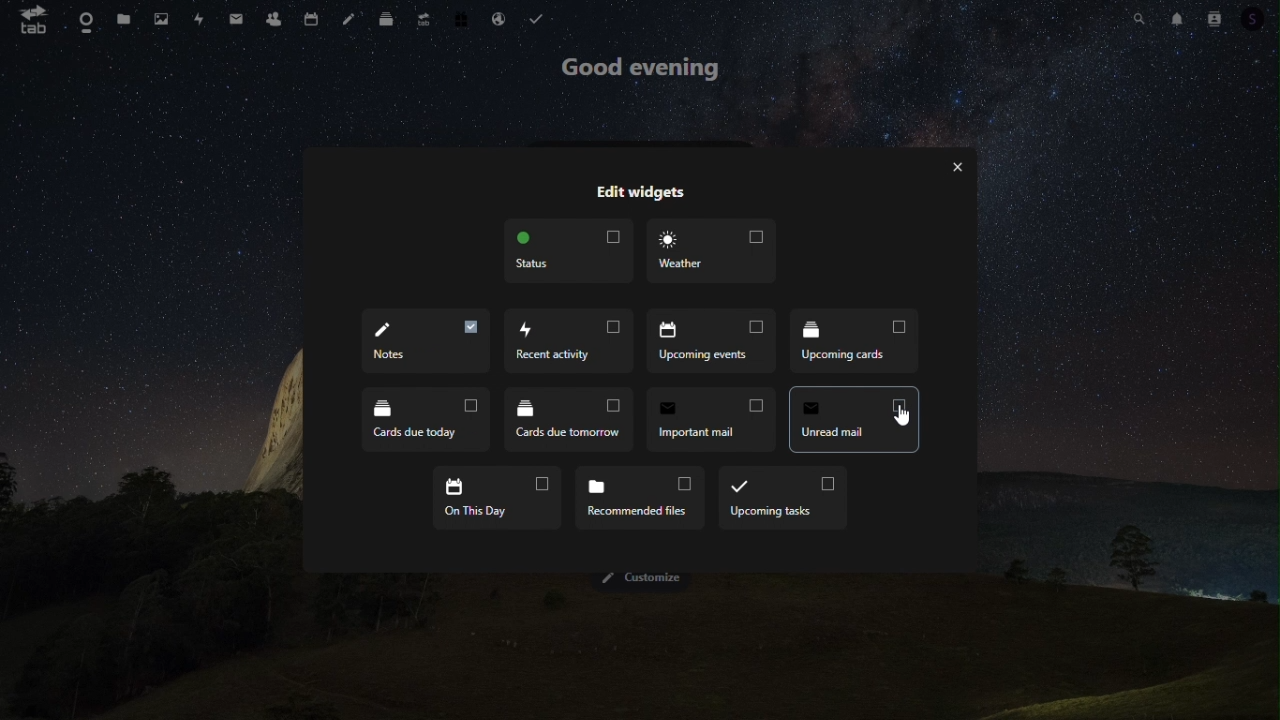  What do you see at coordinates (957, 169) in the screenshot?
I see `Close ` at bounding box center [957, 169].